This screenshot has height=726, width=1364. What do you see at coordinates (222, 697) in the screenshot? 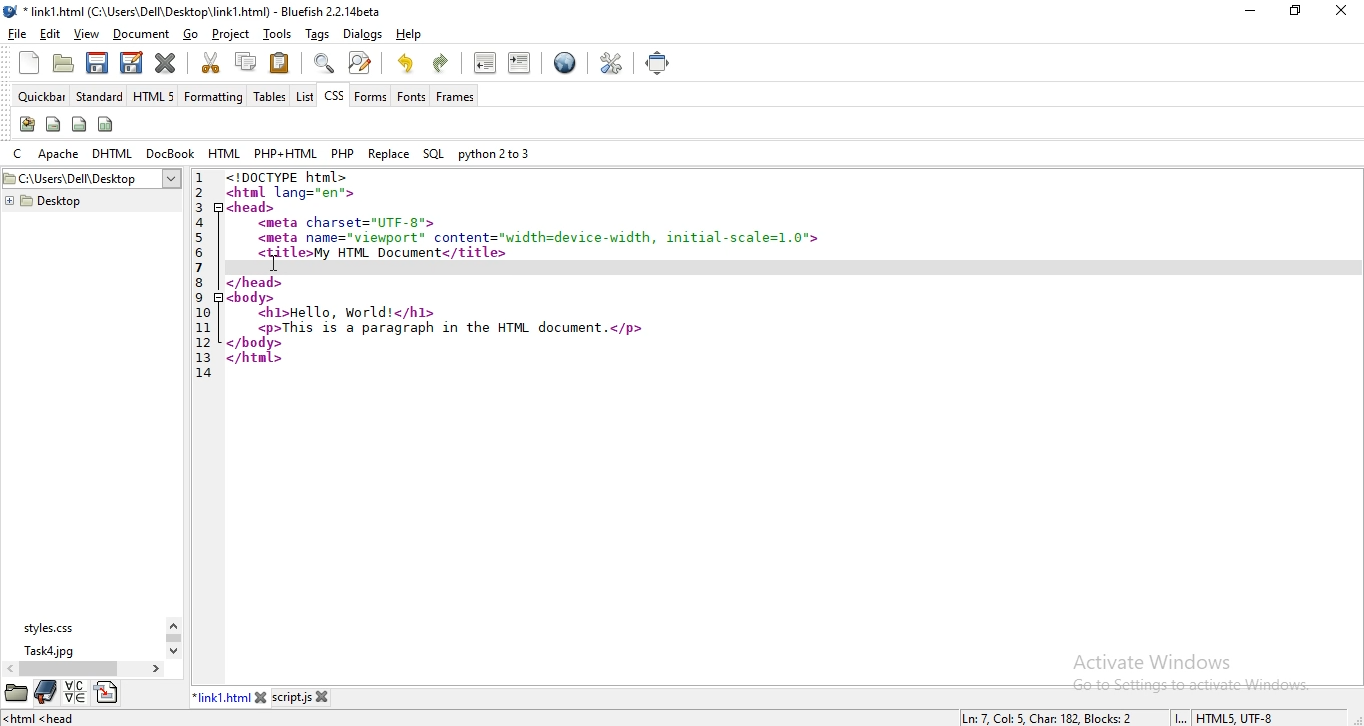
I see `link1` at bounding box center [222, 697].